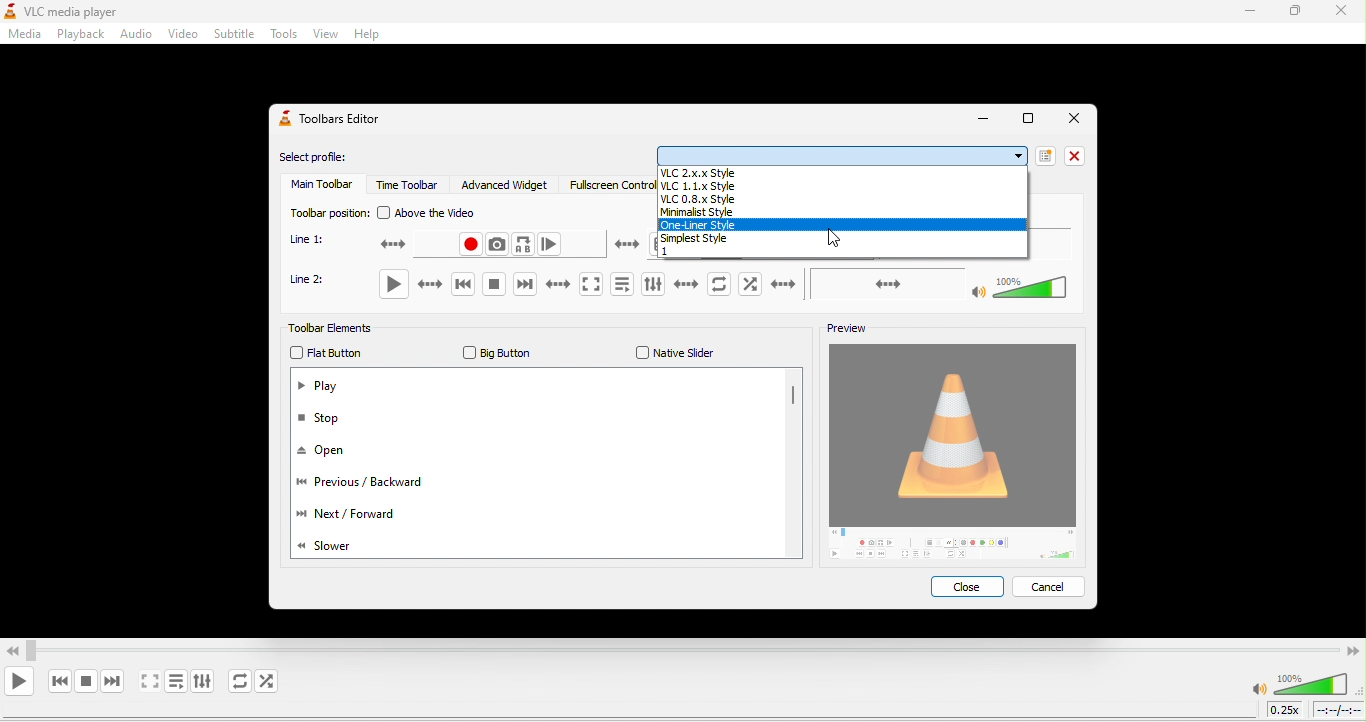 This screenshot has height=722, width=1366. I want to click on above the video, so click(437, 213).